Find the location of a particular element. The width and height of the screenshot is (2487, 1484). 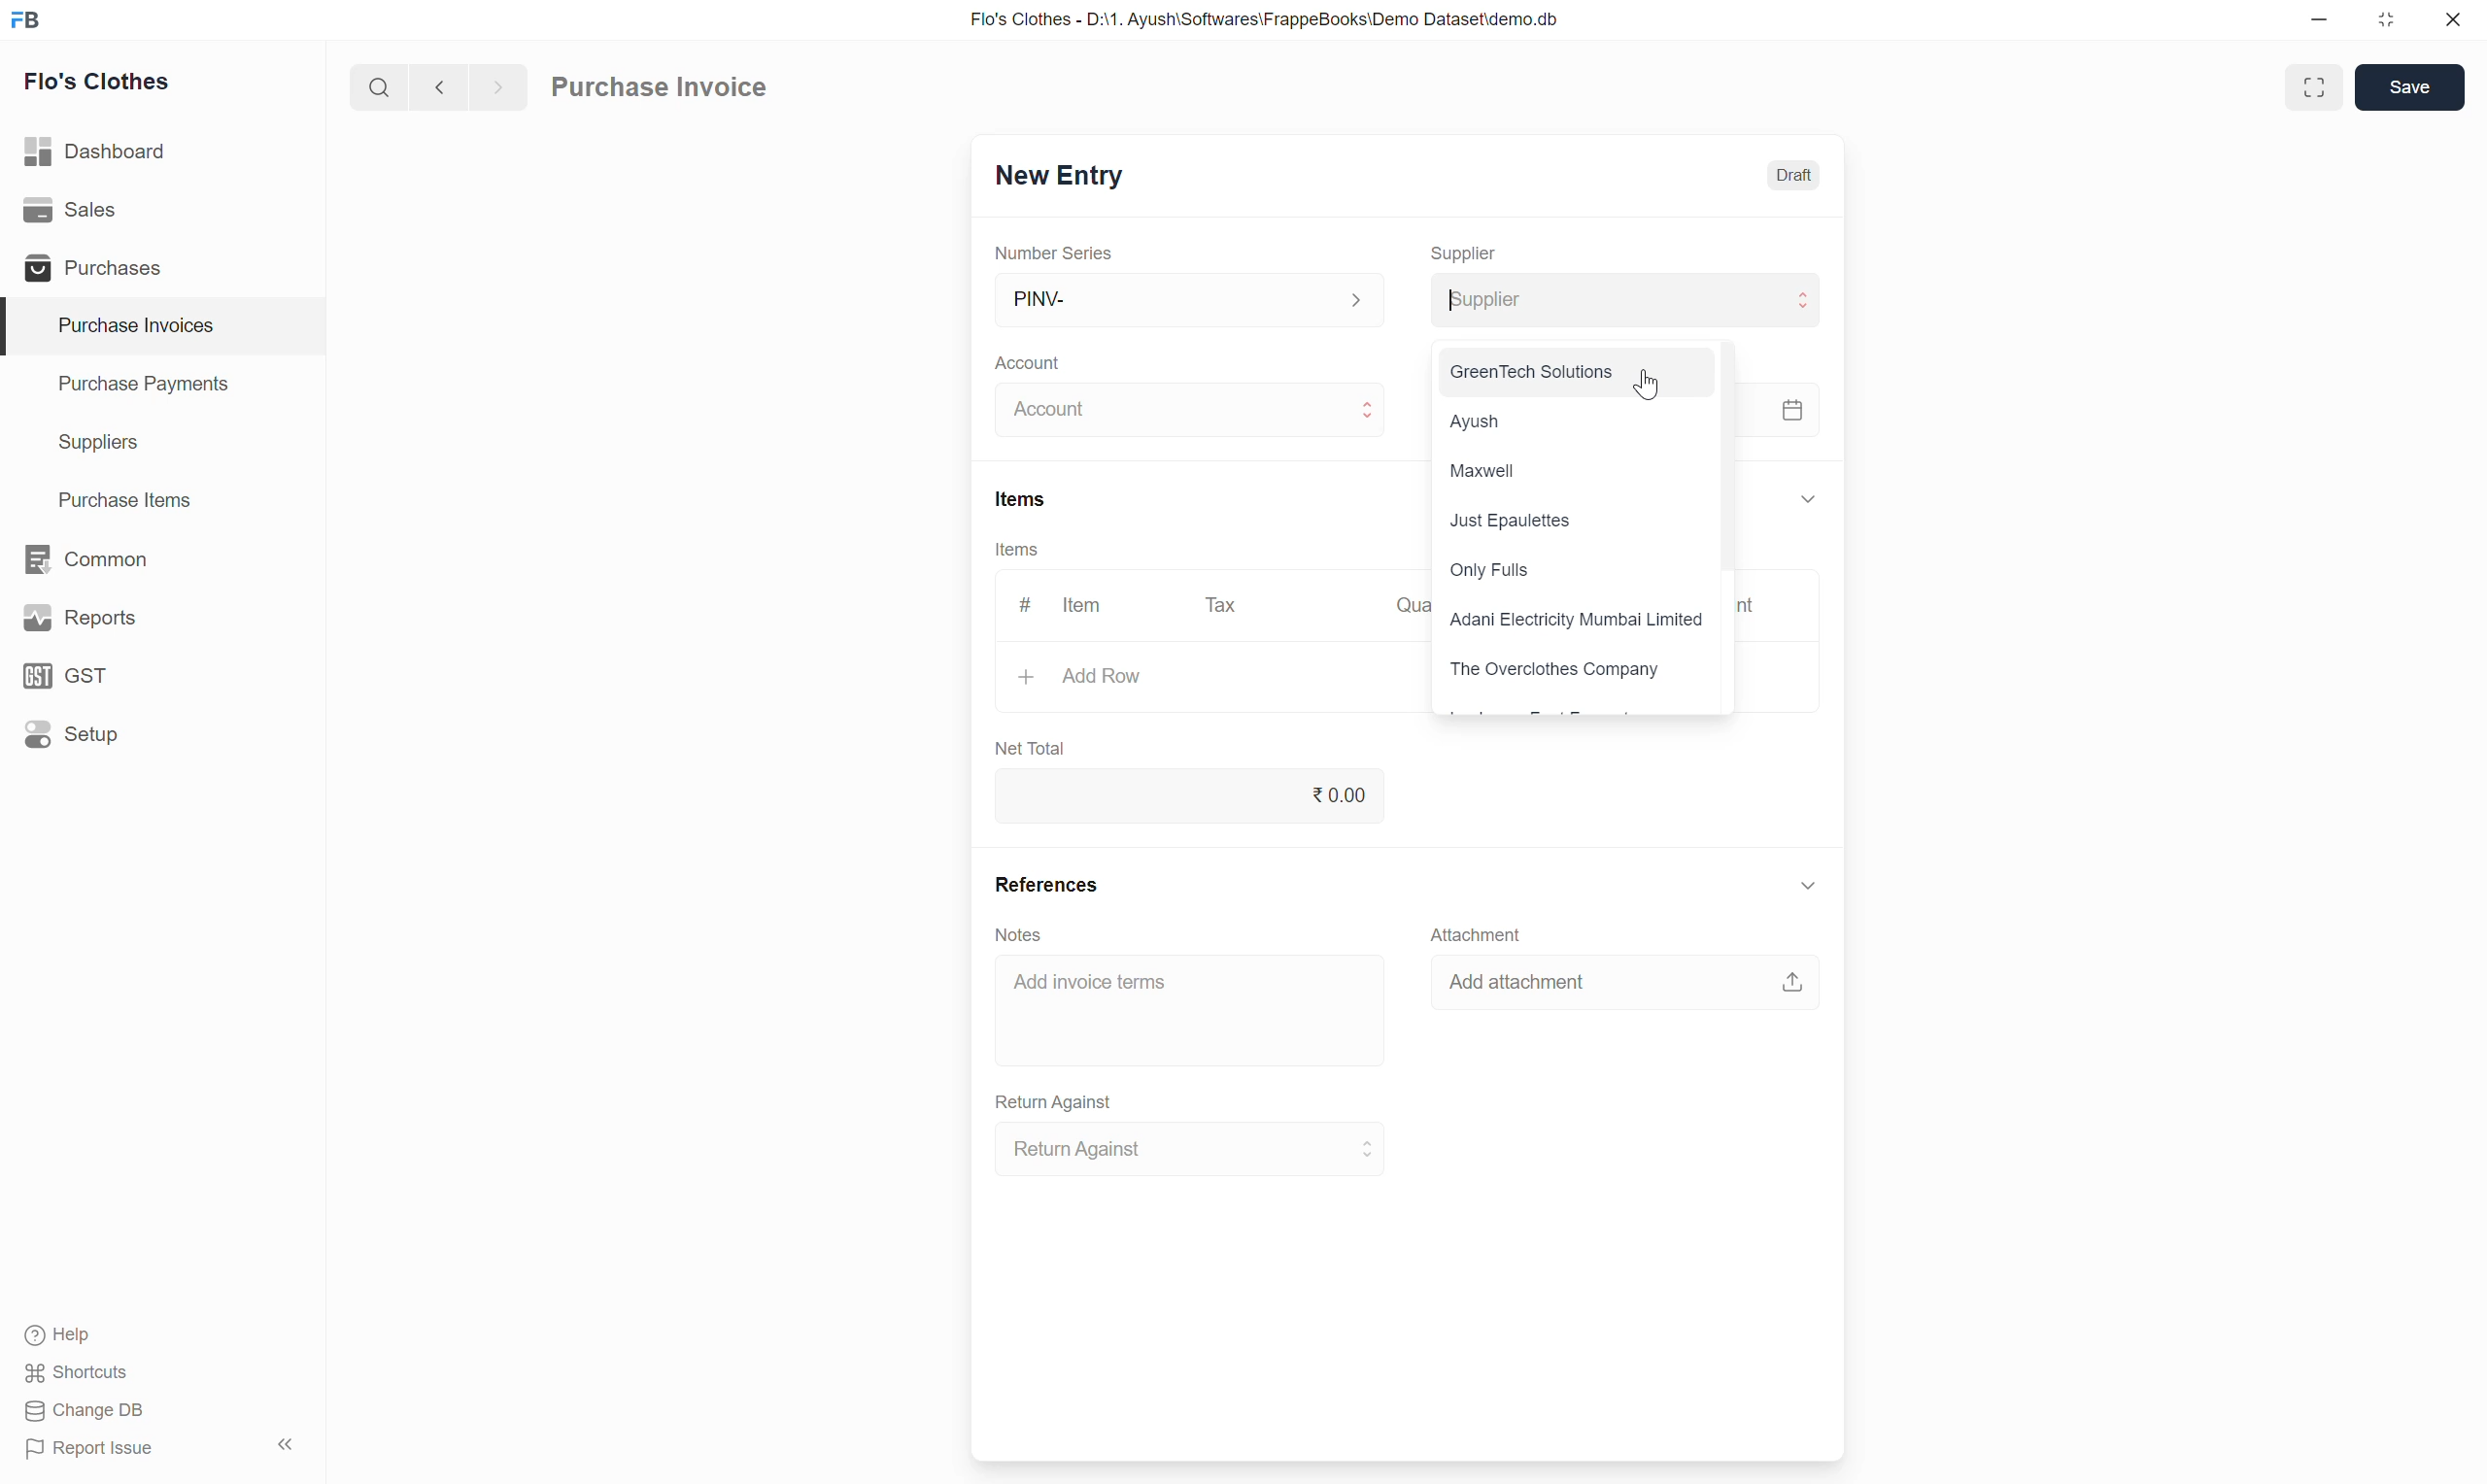

Setup is located at coordinates (160, 734).